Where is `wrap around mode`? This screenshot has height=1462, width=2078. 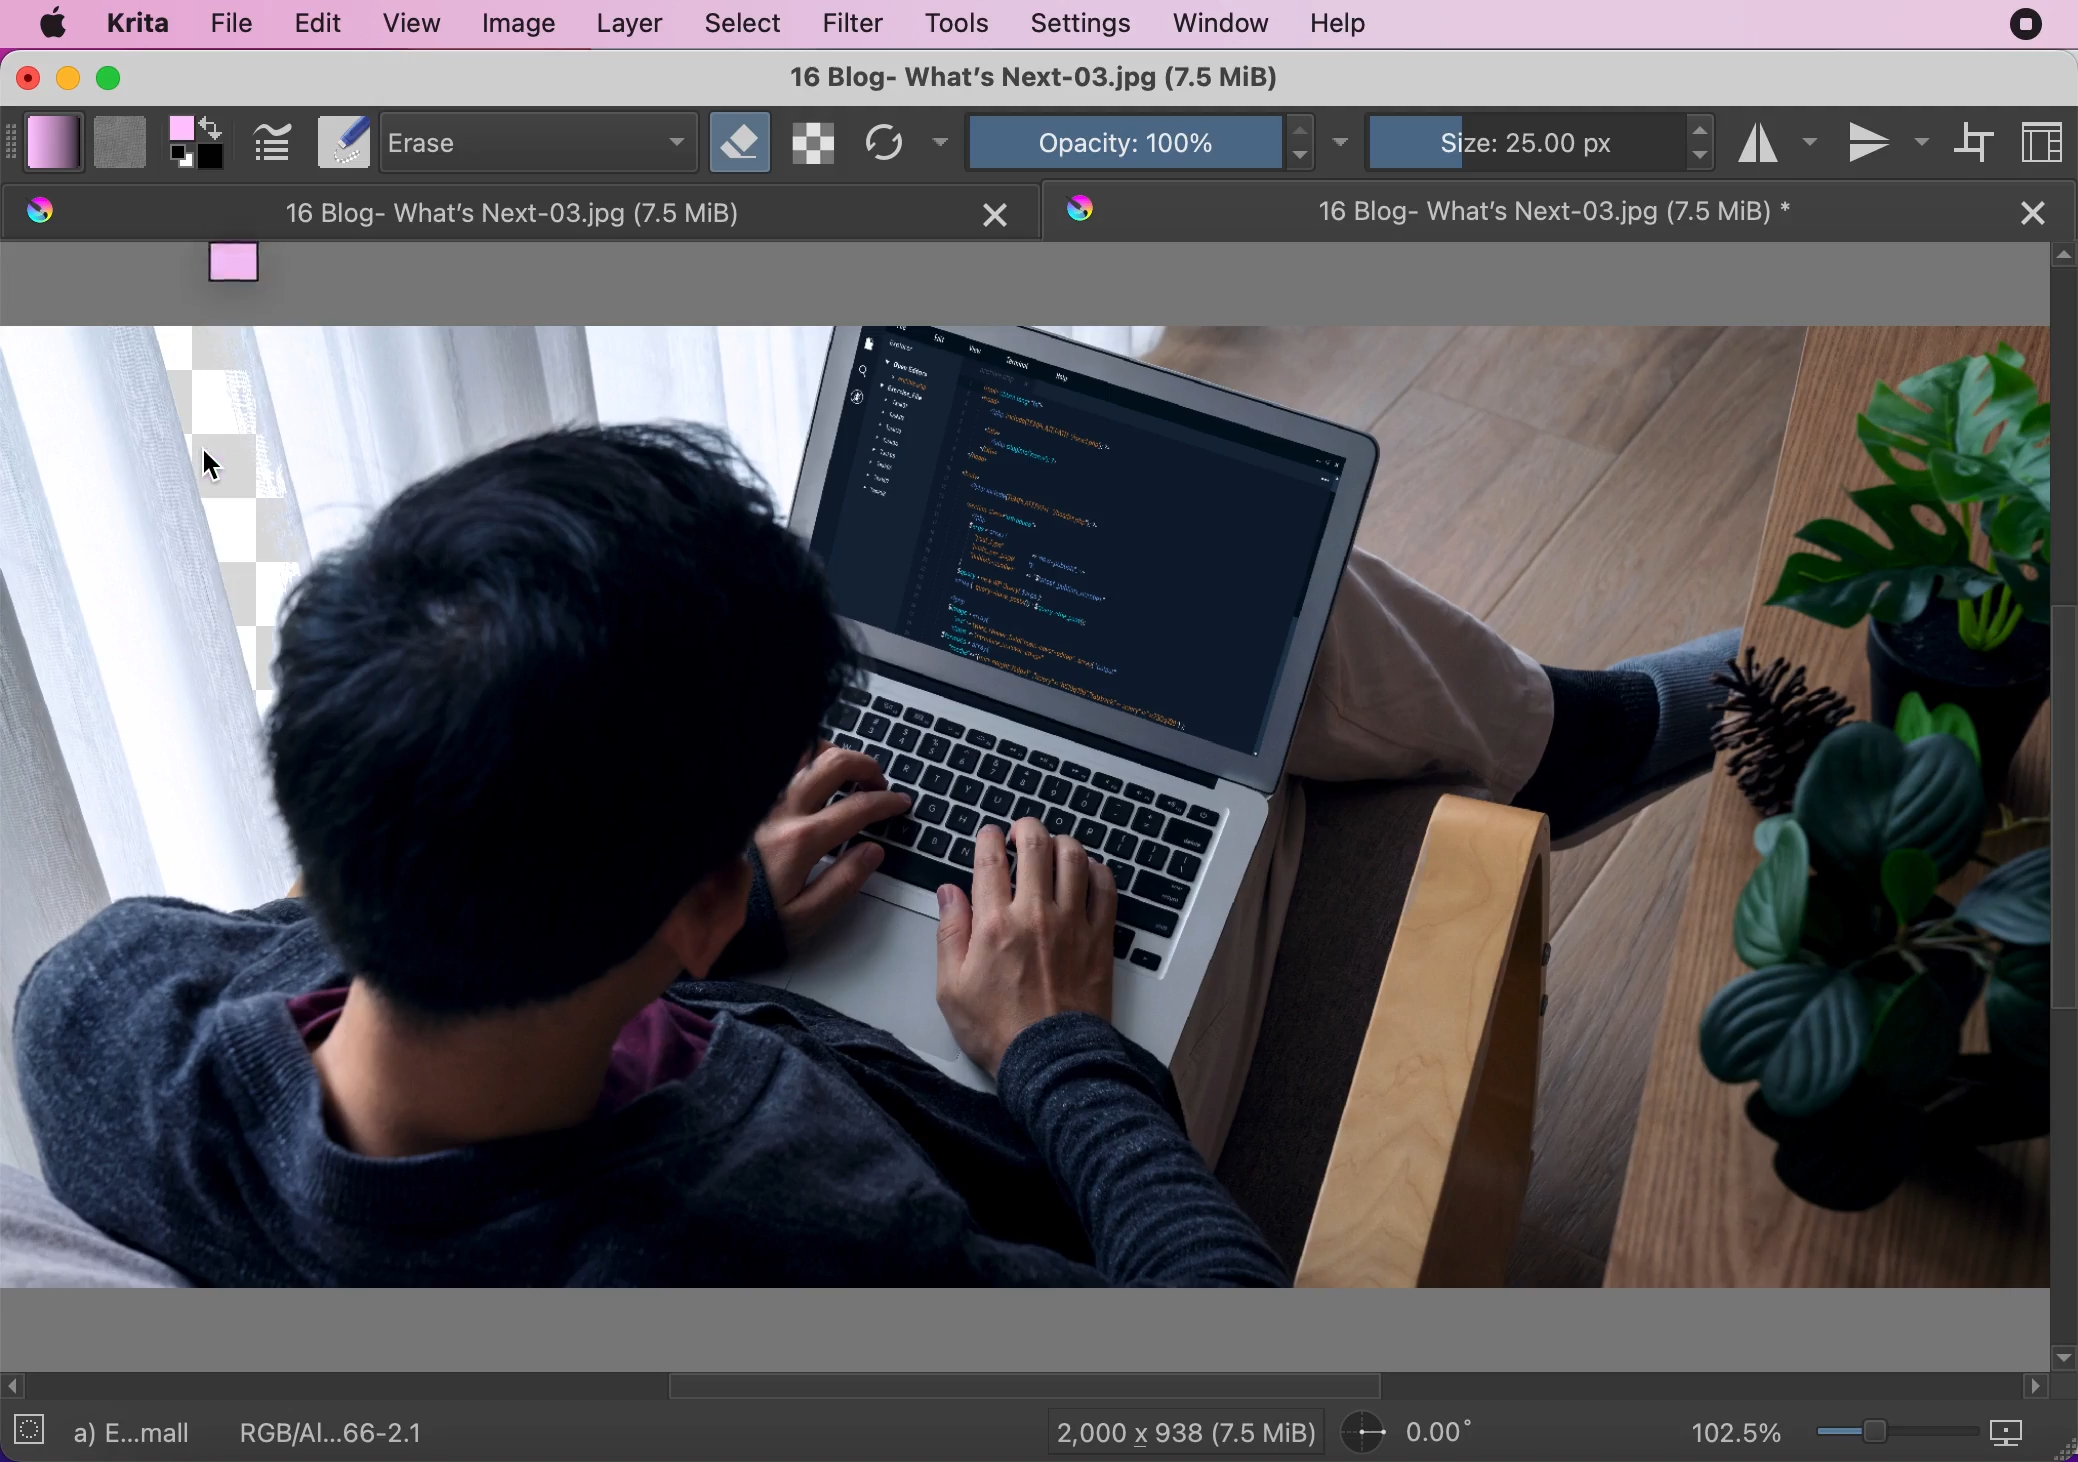 wrap around mode is located at coordinates (1978, 144).